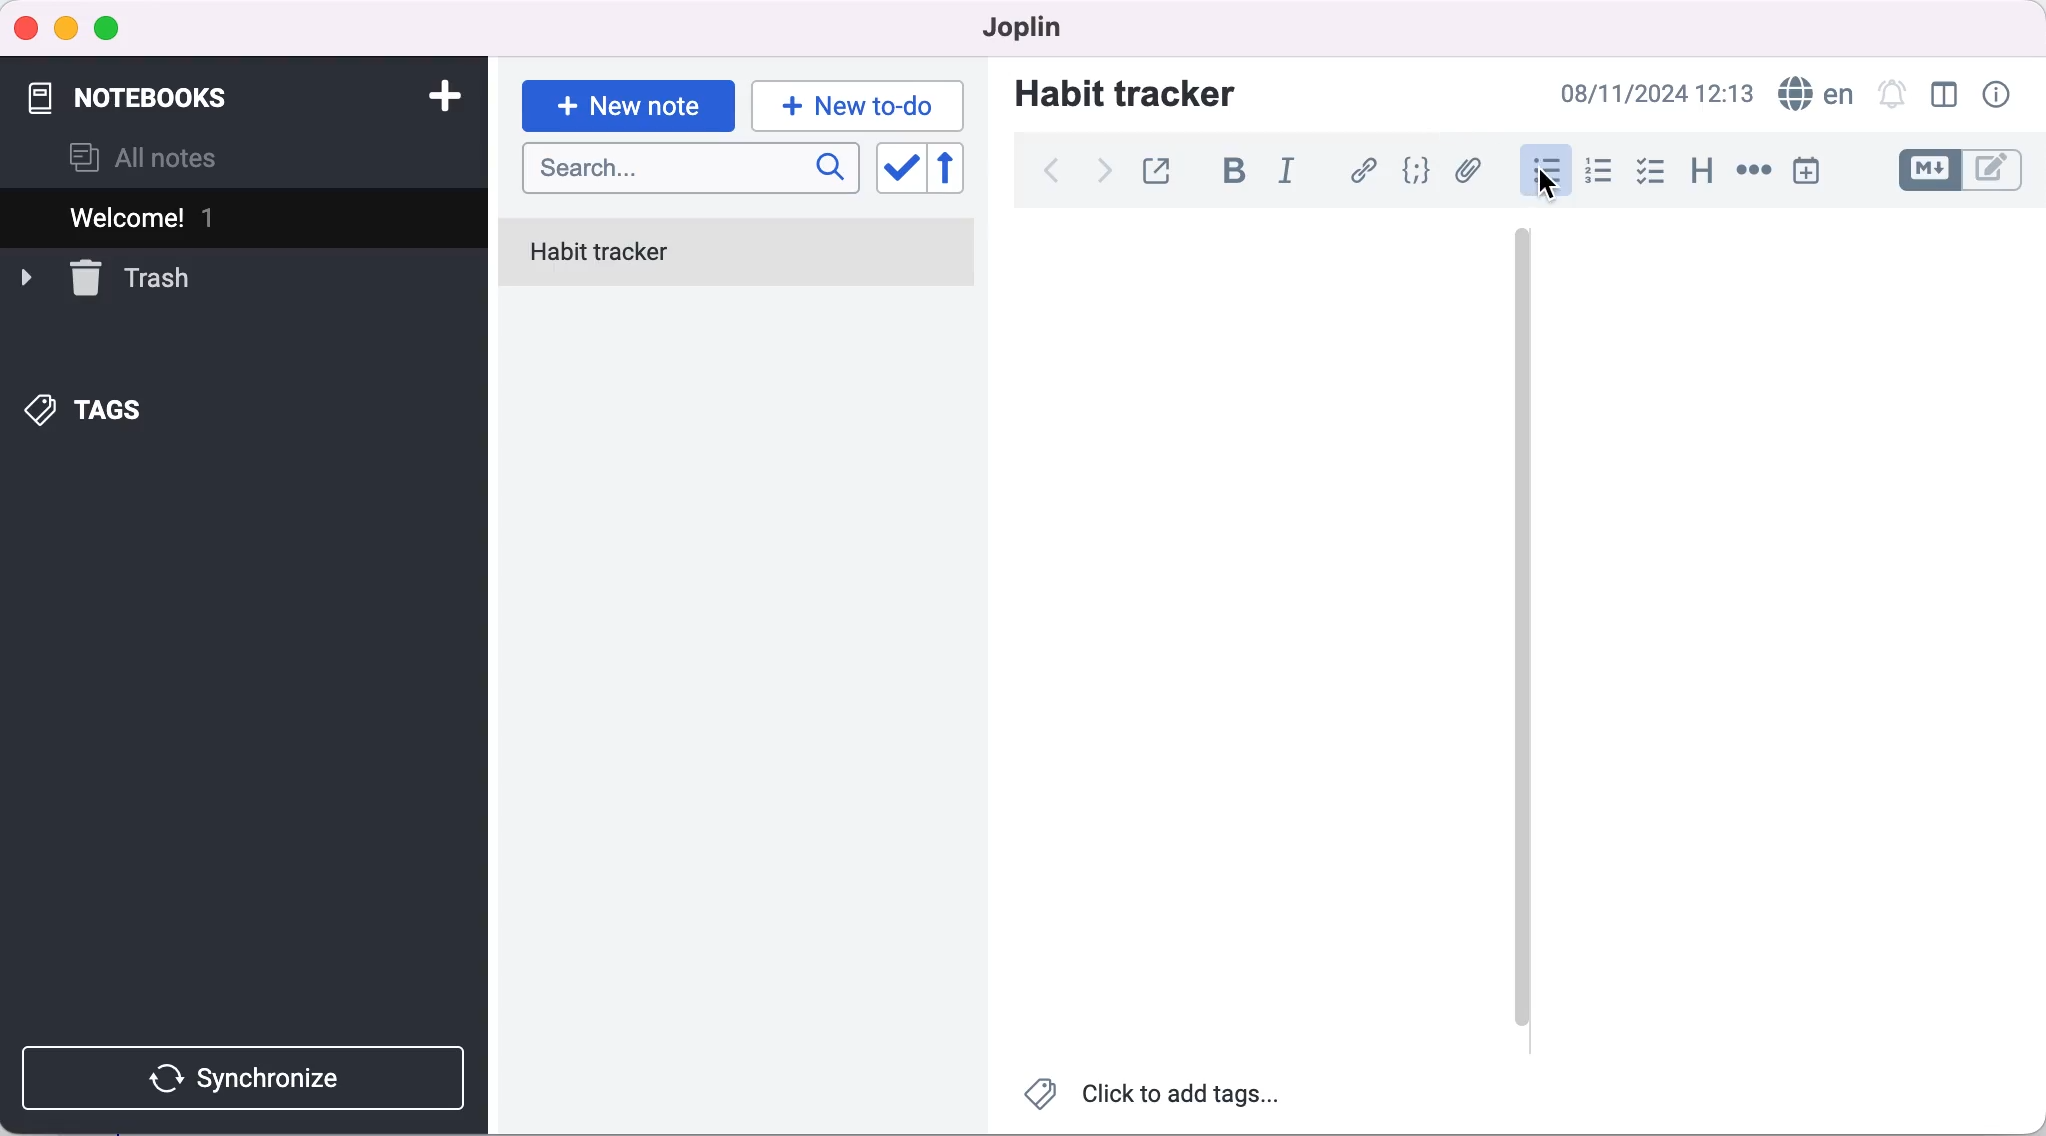  I want to click on blank canvas, so click(1254, 635).